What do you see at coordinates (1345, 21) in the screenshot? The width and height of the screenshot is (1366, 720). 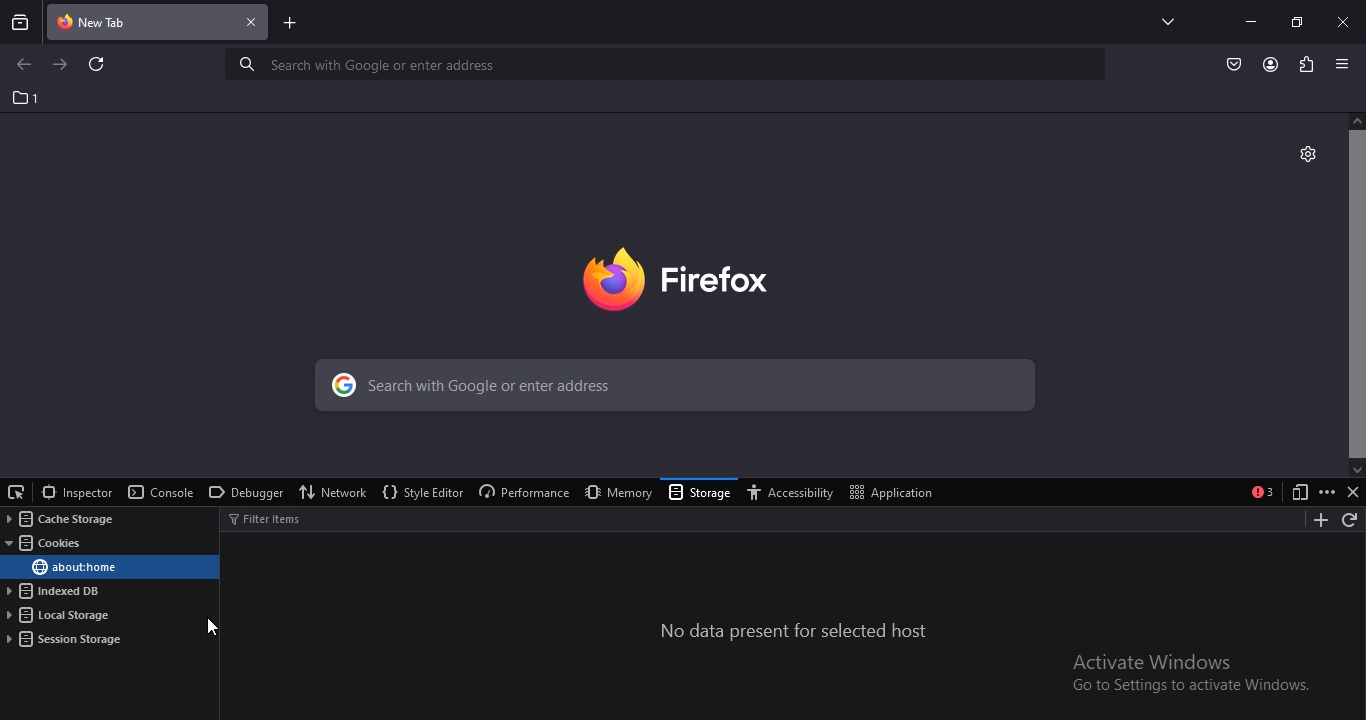 I see `close` at bounding box center [1345, 21].